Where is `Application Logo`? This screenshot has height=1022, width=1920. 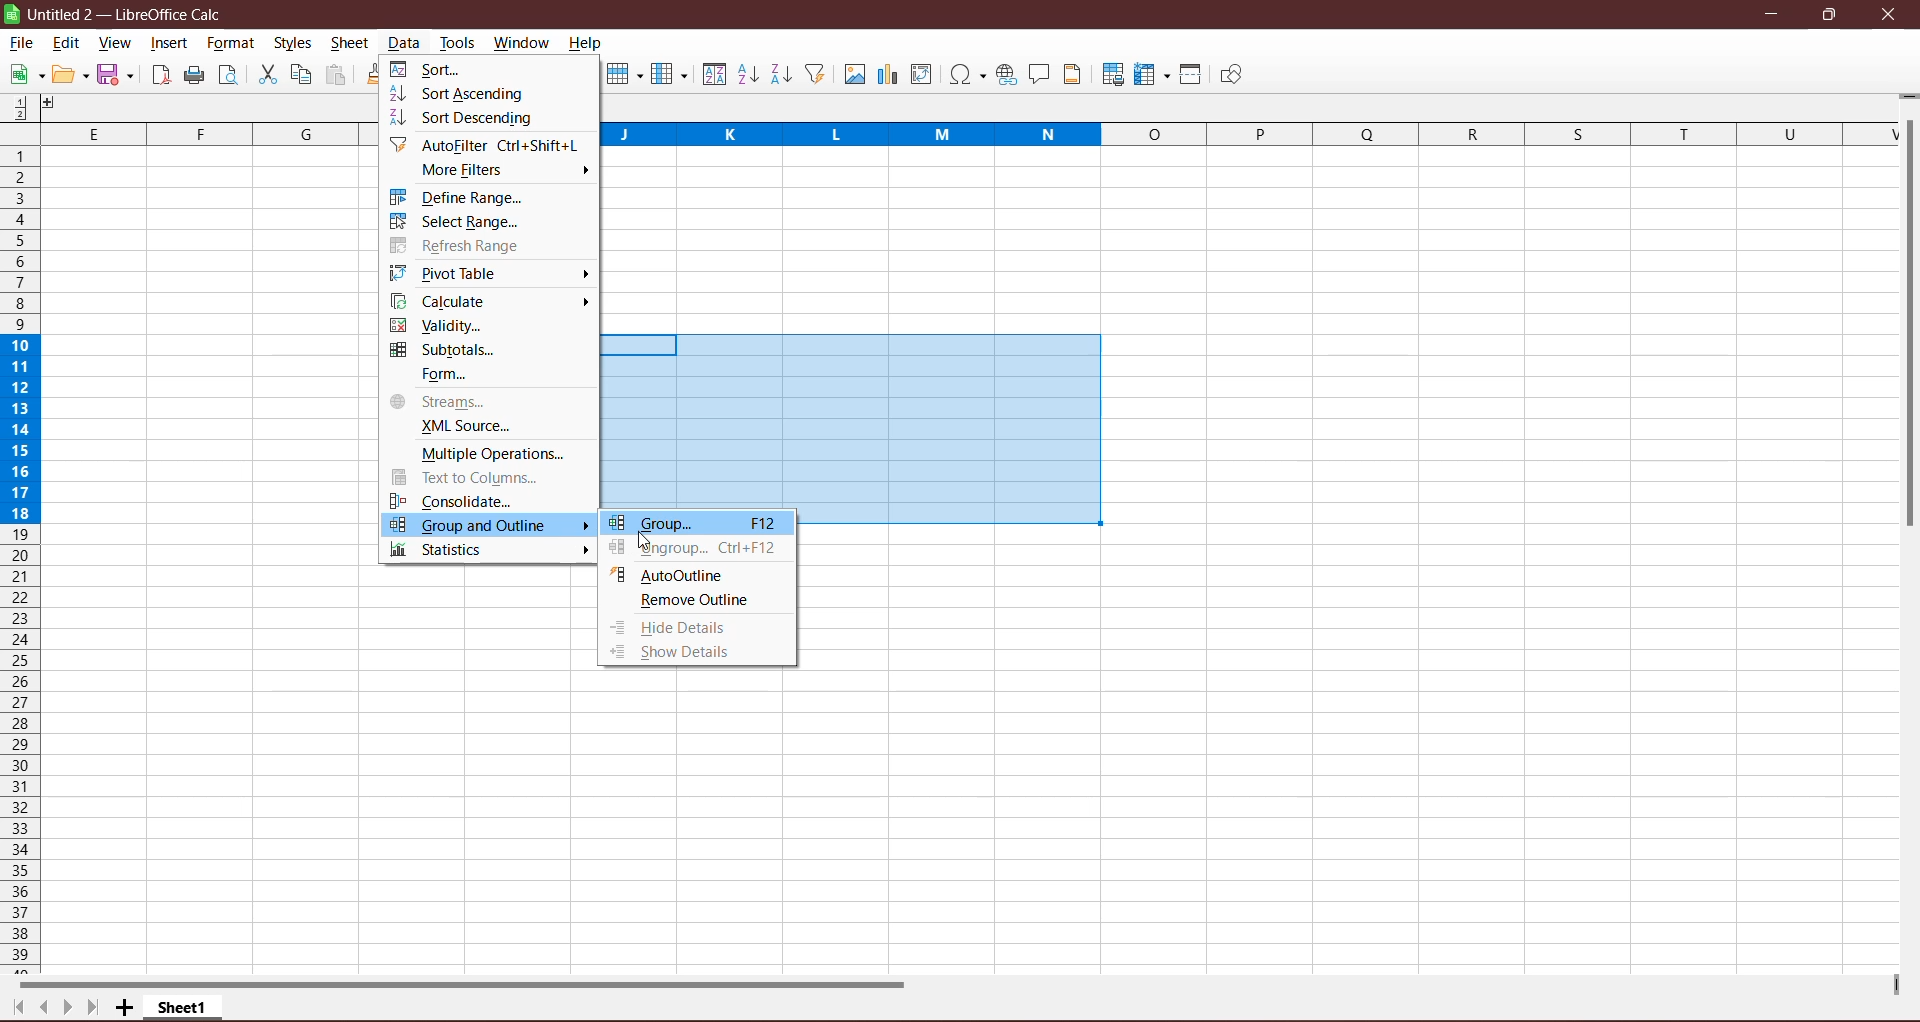 Application Logo is located at coordinates (12, 14).